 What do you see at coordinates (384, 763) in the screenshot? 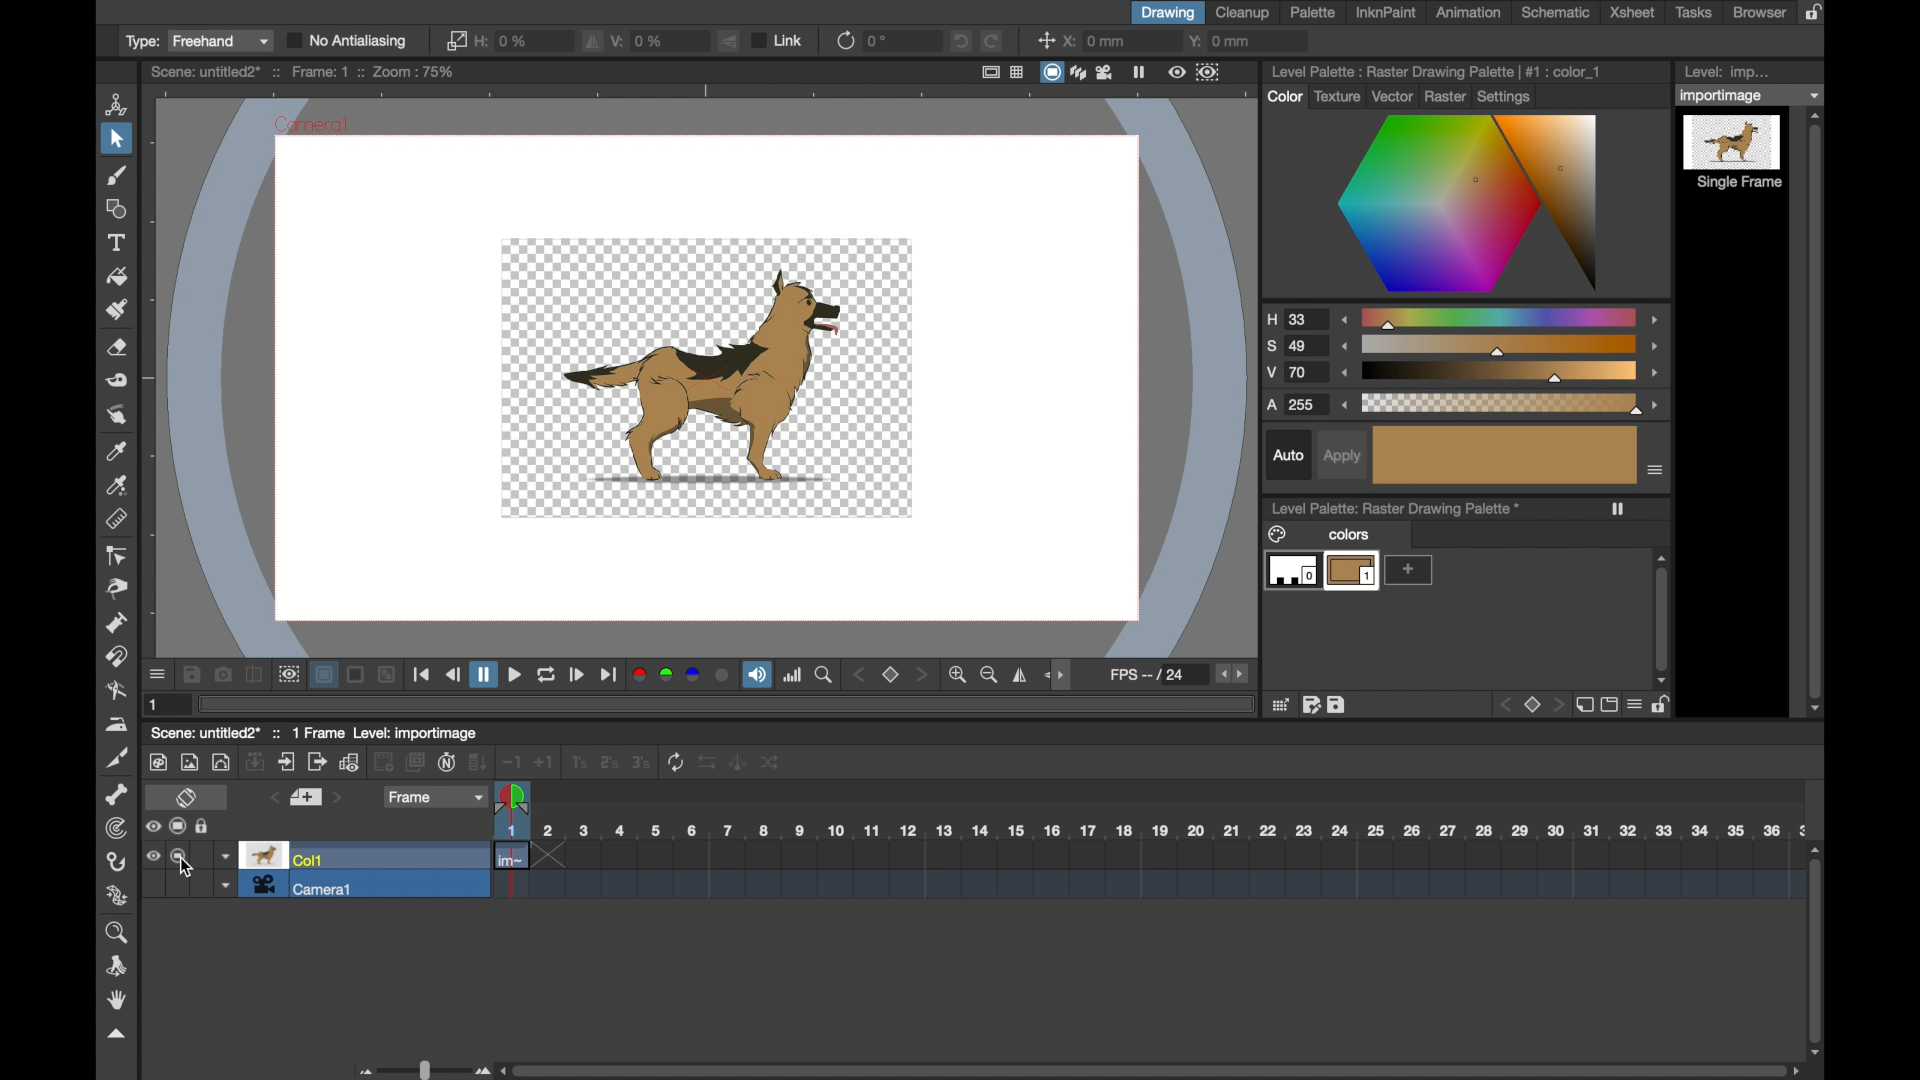
I see `back` at bounding box center [384, 763].